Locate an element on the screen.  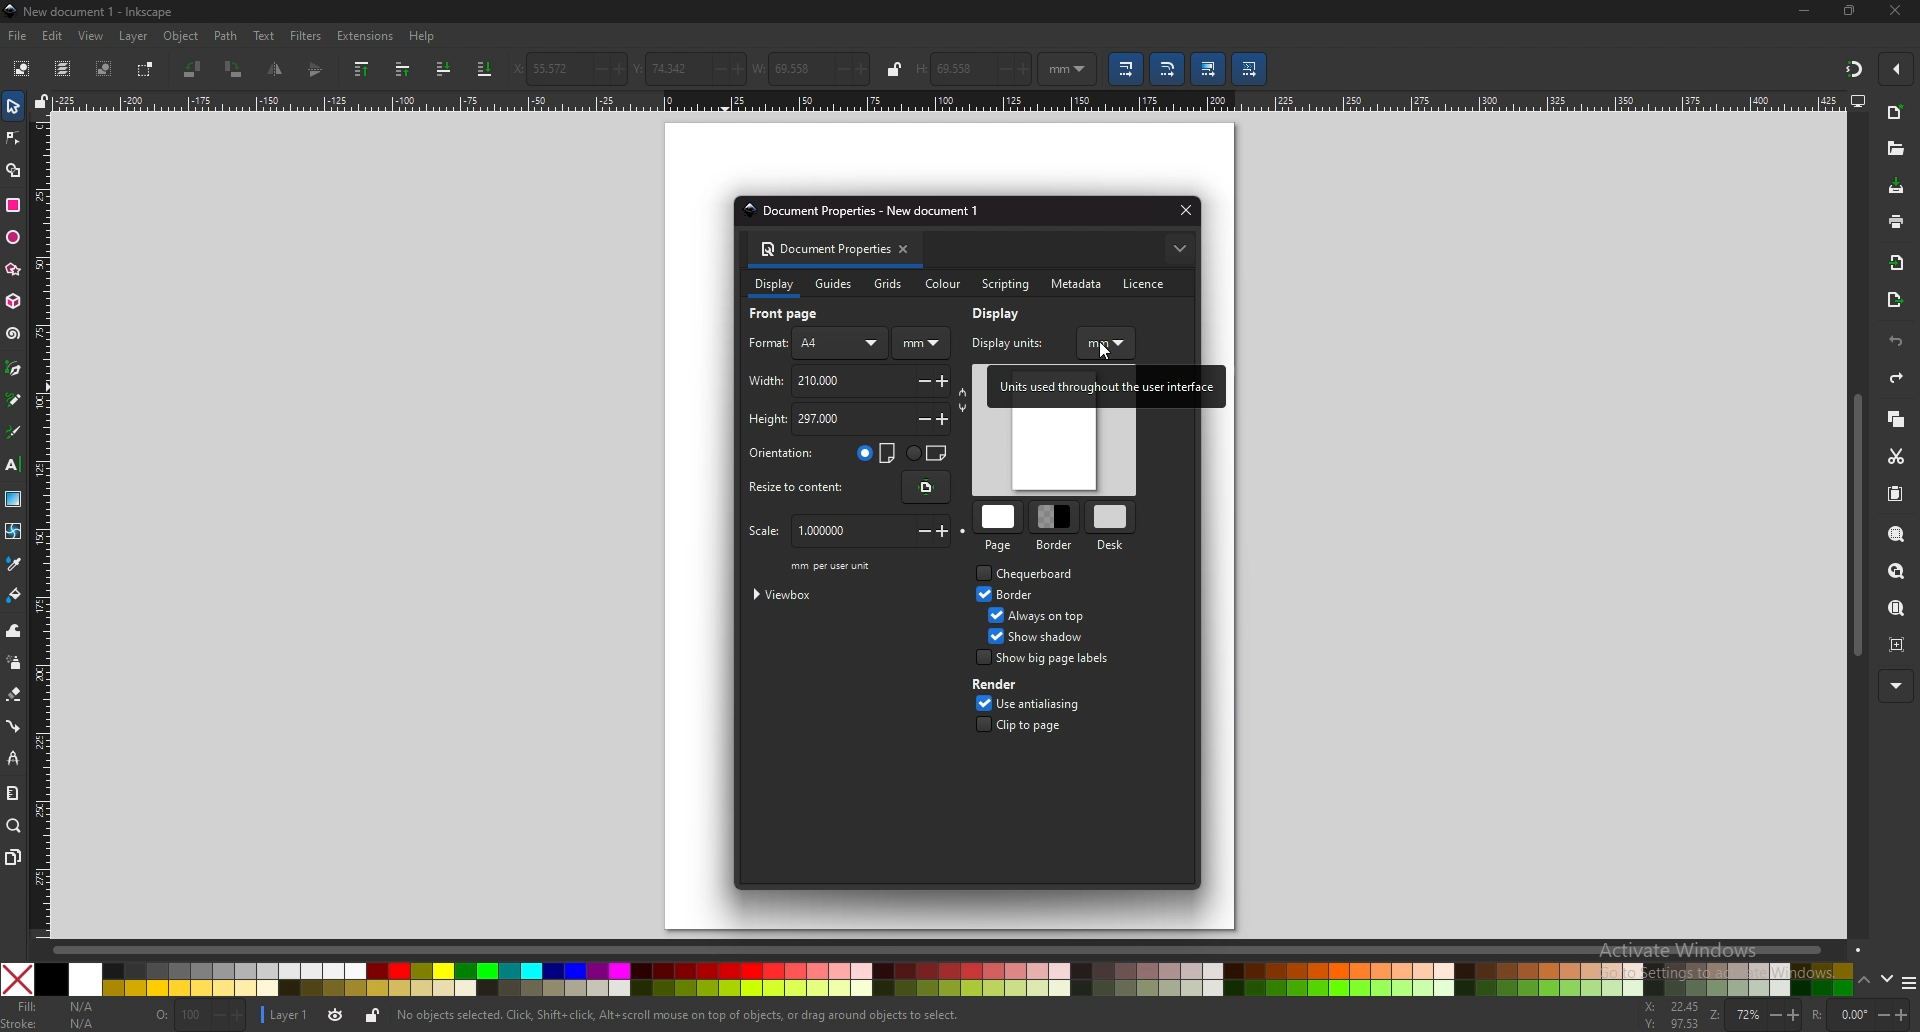
flip horizontal is located at coordinates (276, 69).